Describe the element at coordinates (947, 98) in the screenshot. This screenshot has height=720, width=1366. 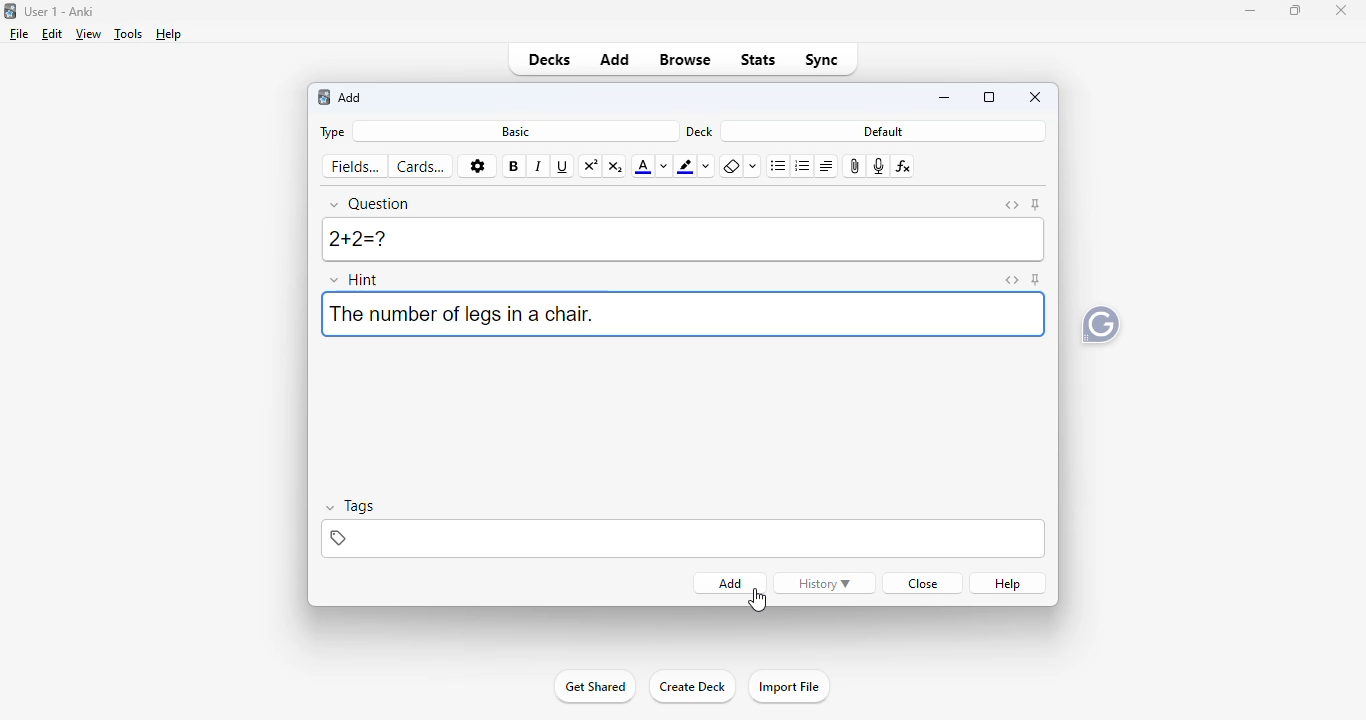
I see `minimize` at that location.